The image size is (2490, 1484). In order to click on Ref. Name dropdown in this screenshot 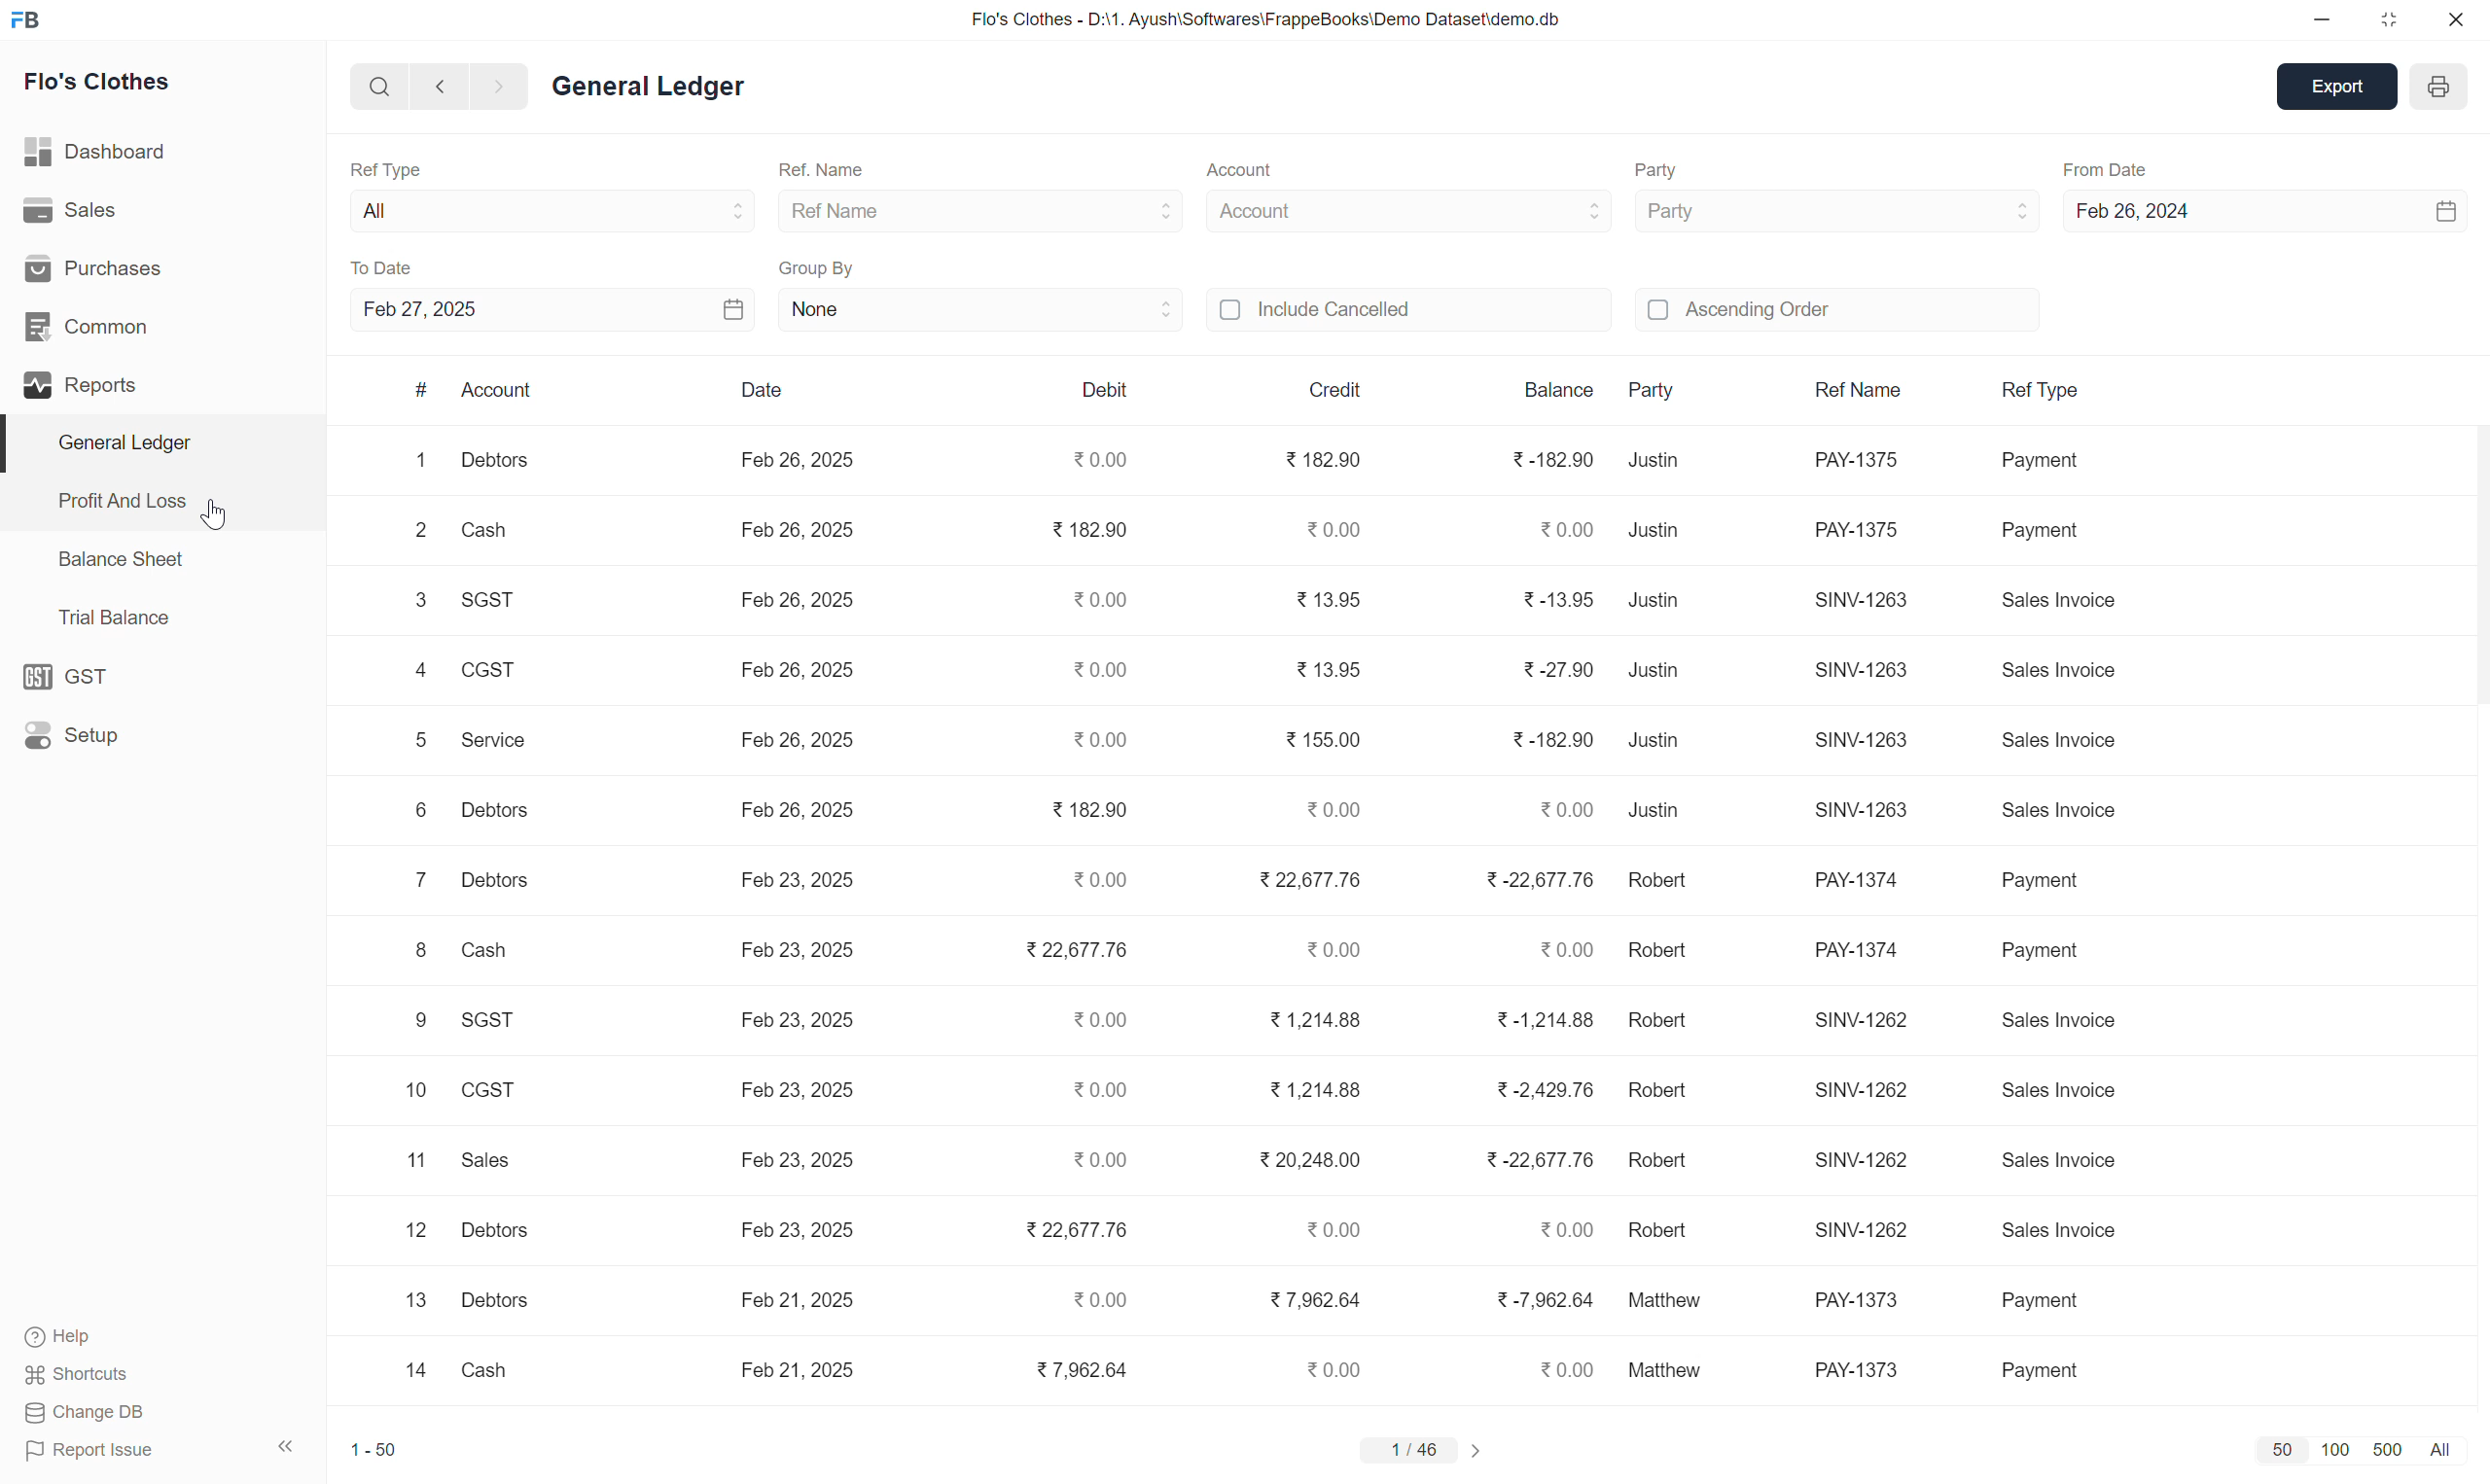, I will do `click(1119, 211)`.